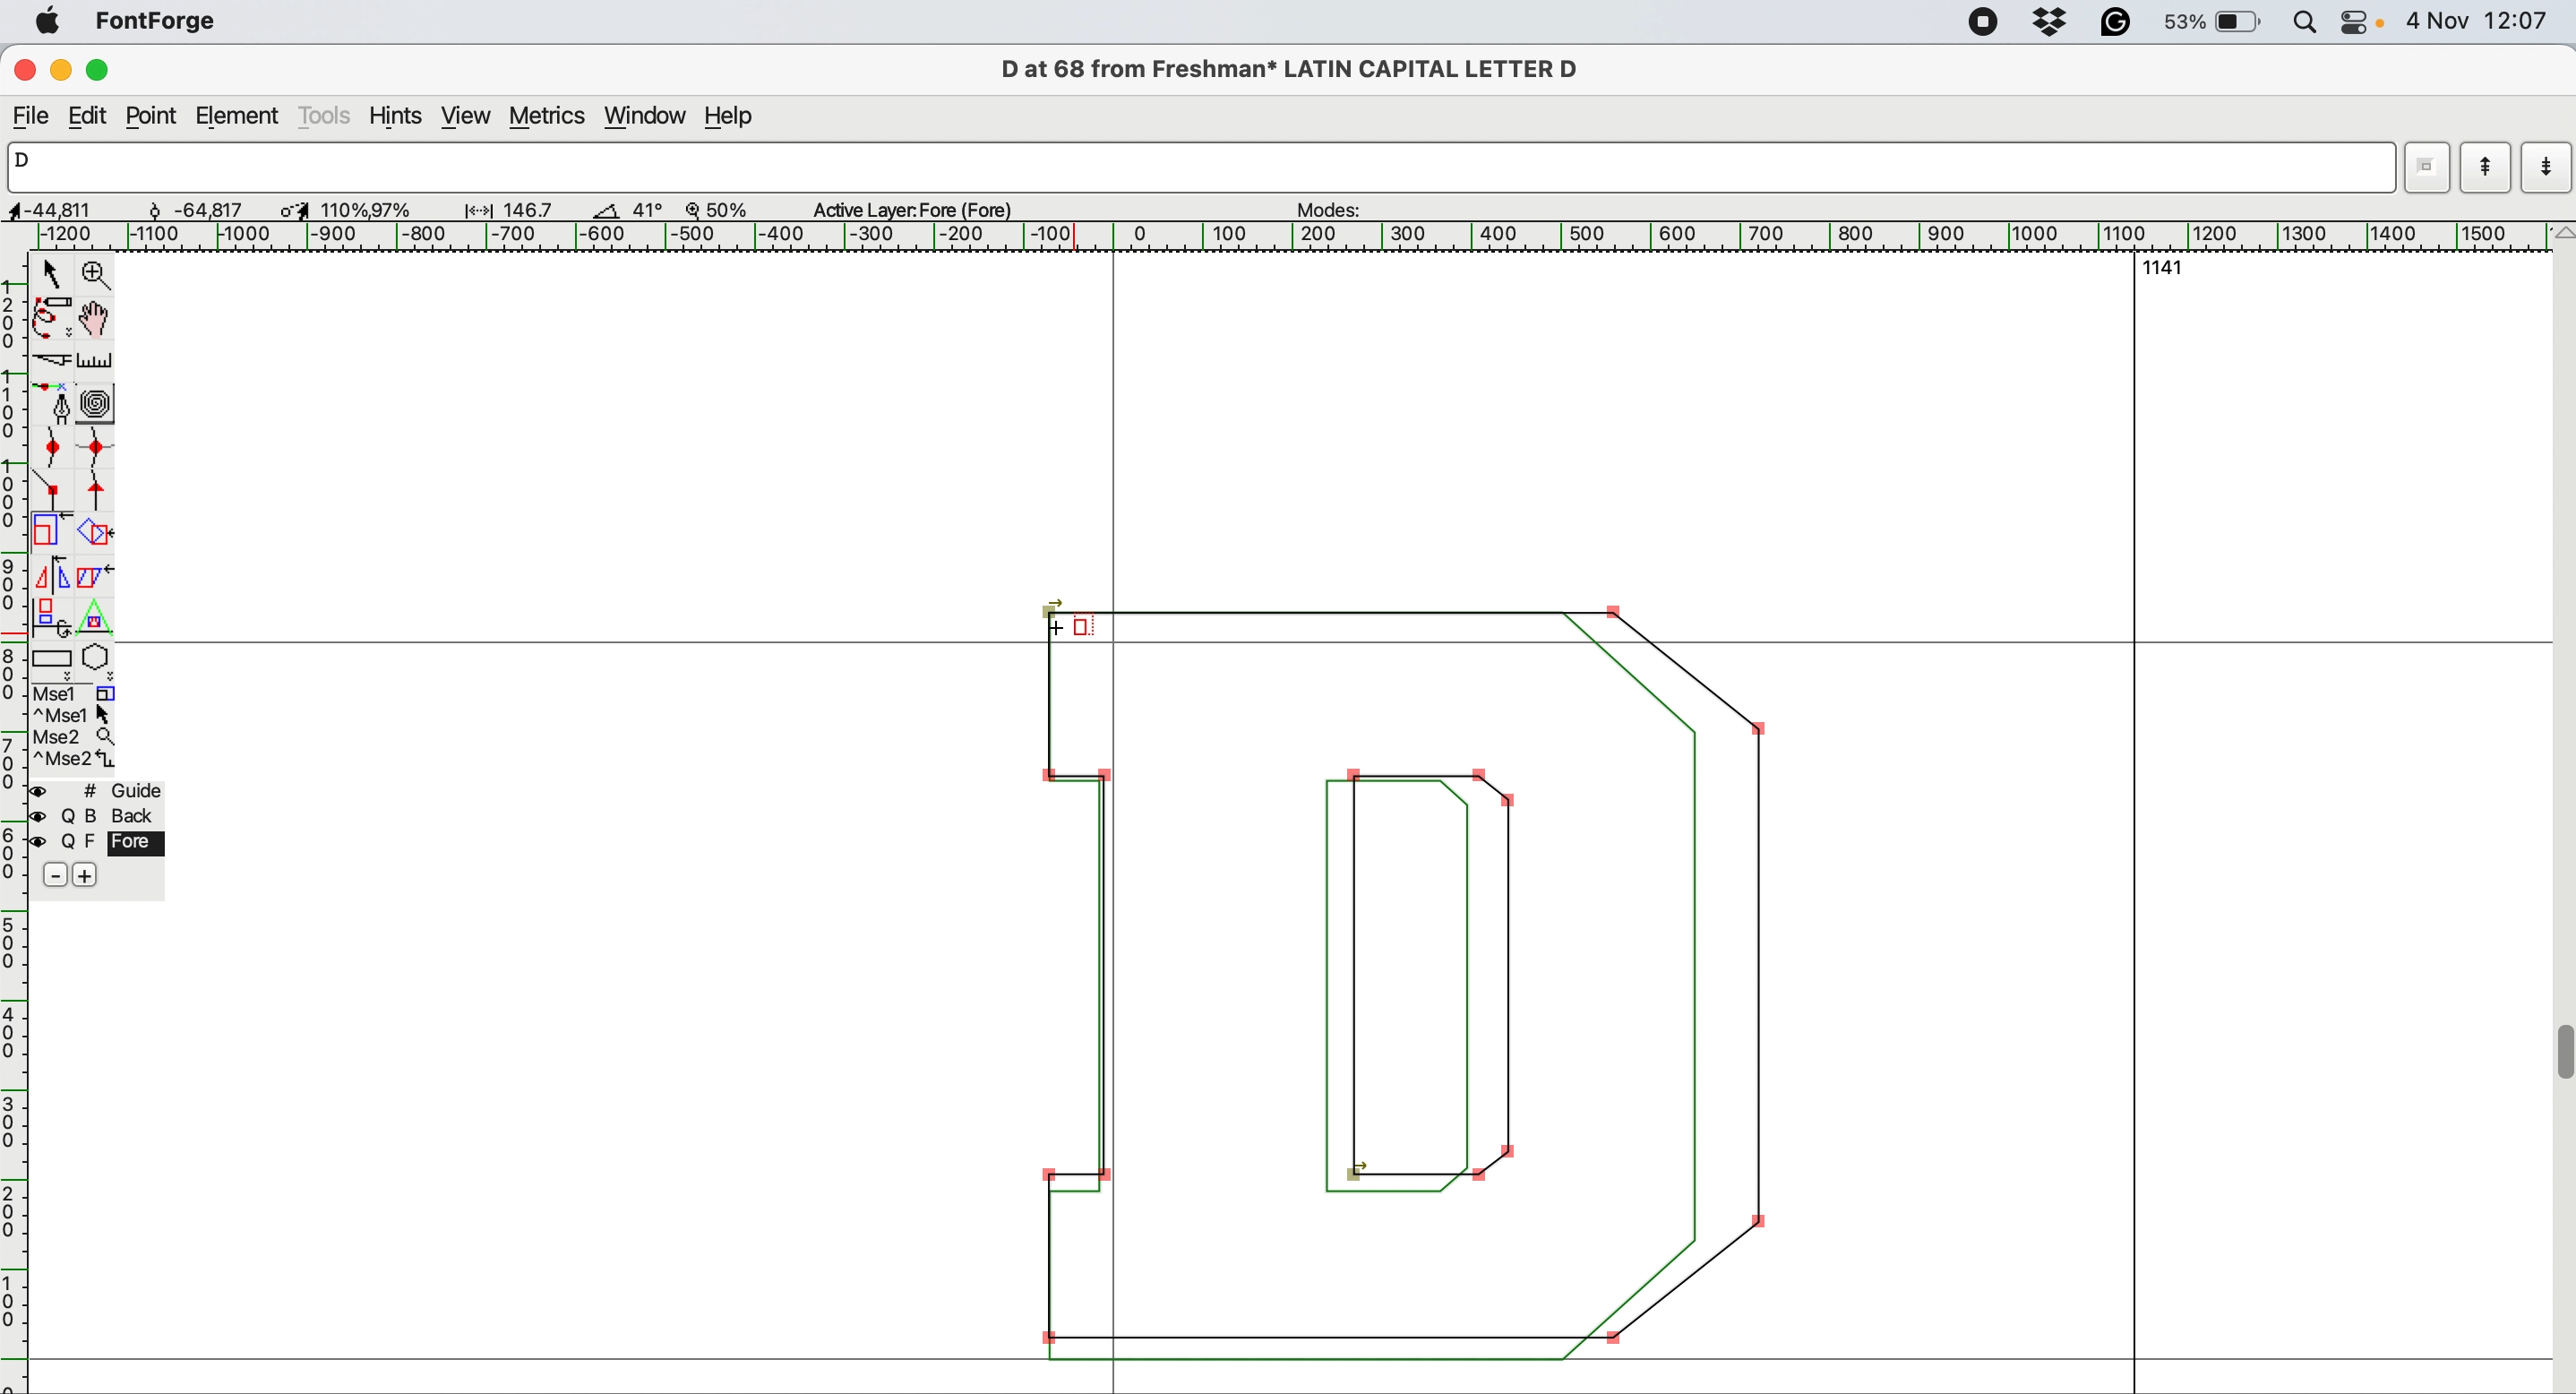 The width and height of the screenshot is (2576, 1394). What do you see at coordinates (103, 493) in the screenshot?
I see `add a vantage point` at bounding box center [103, 493].